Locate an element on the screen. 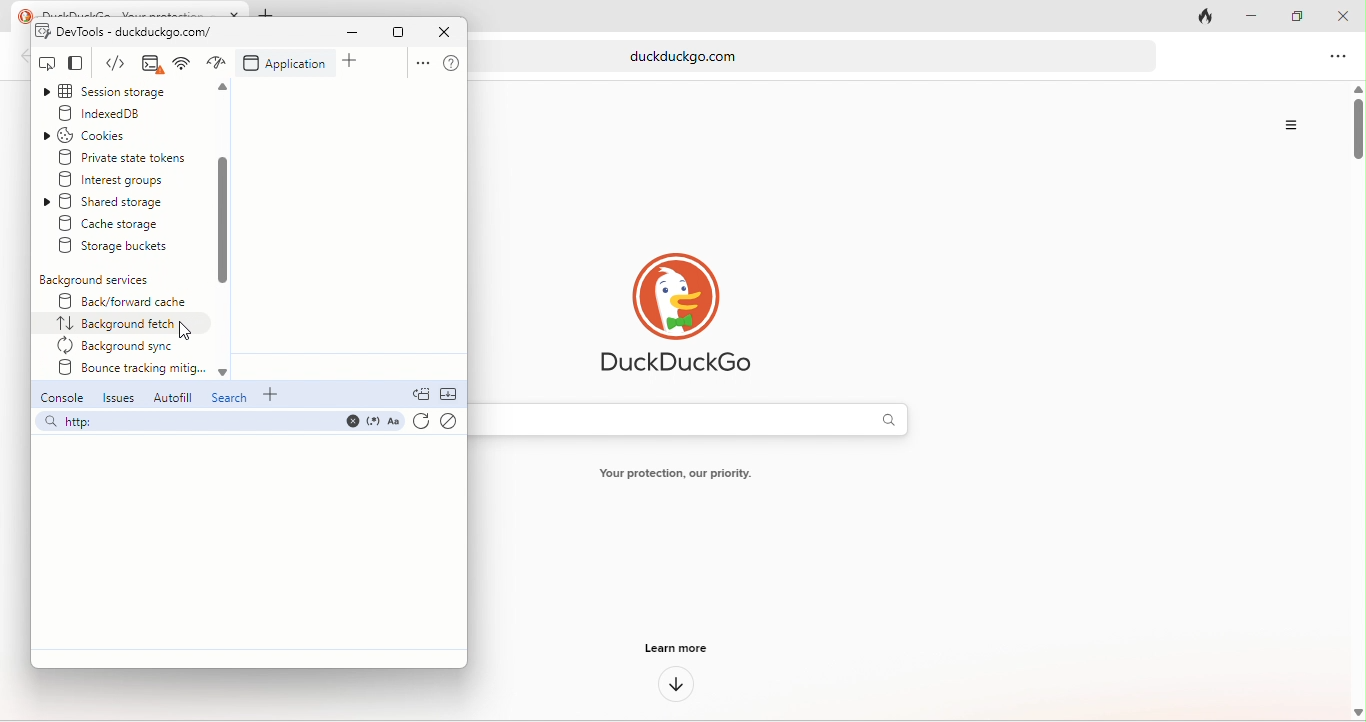 Image resolution: width=1366 pixels, height=722 pixels. minimize is located at coordinates (345, 34).